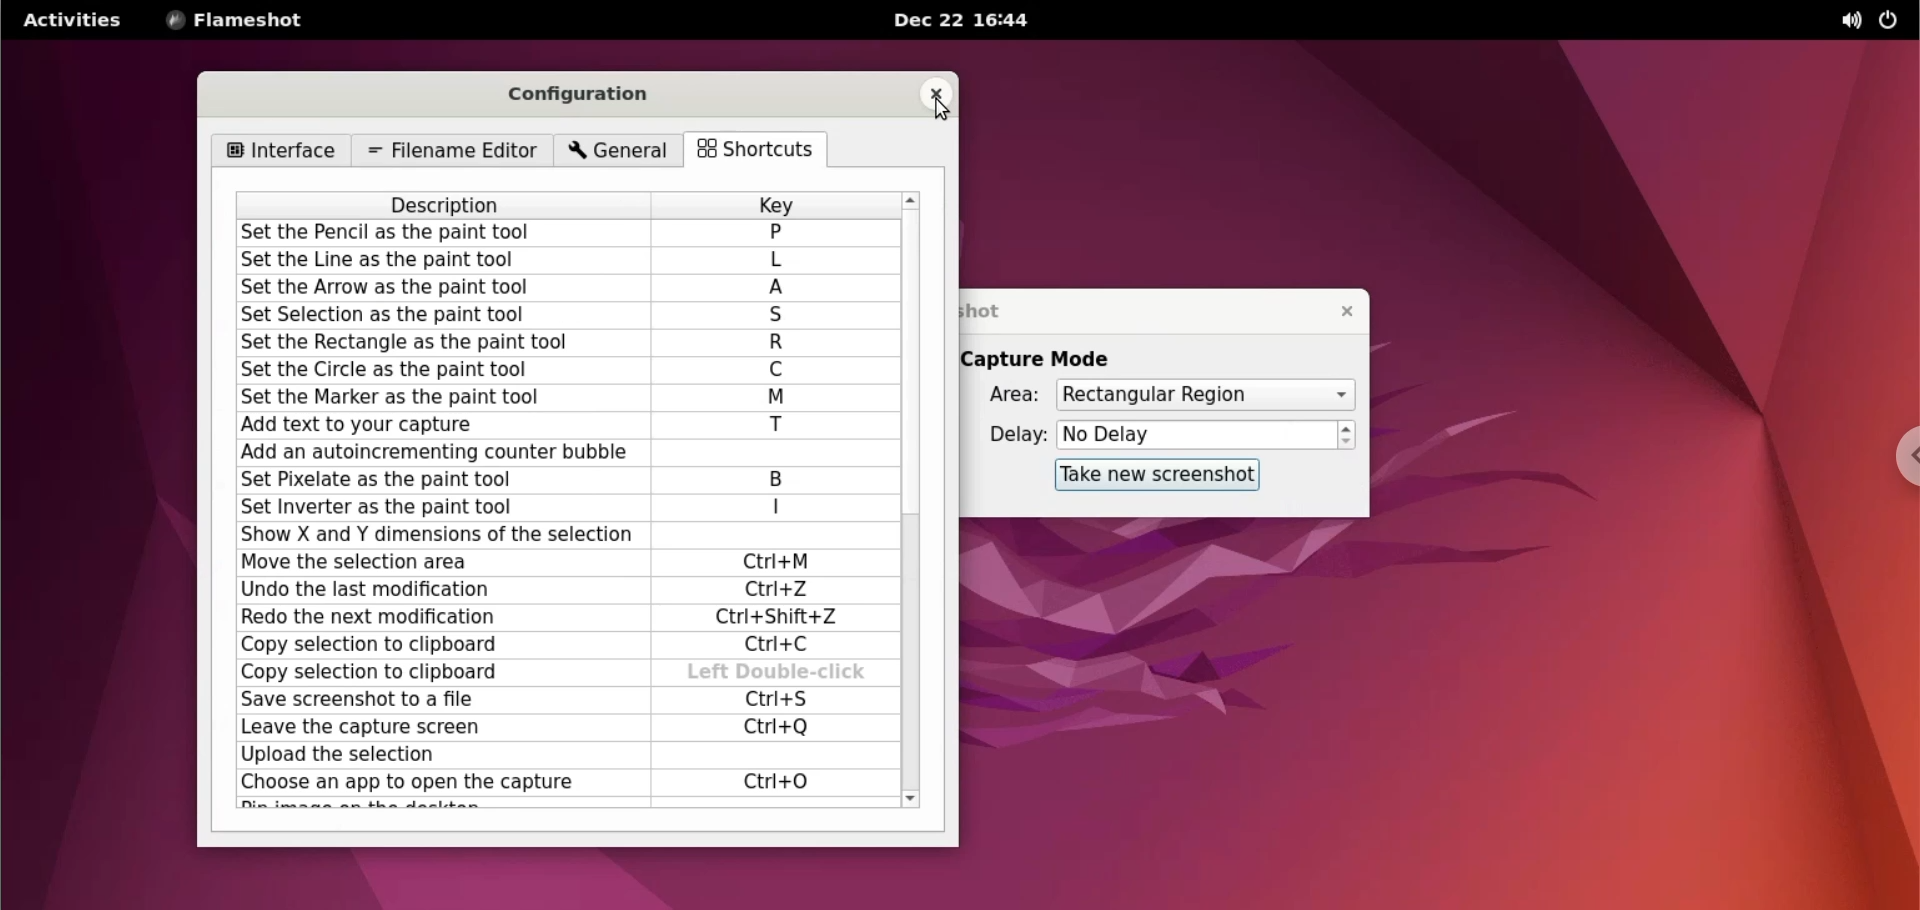 The image size is (1920, 910). I want to click on description , so click(448, 205).